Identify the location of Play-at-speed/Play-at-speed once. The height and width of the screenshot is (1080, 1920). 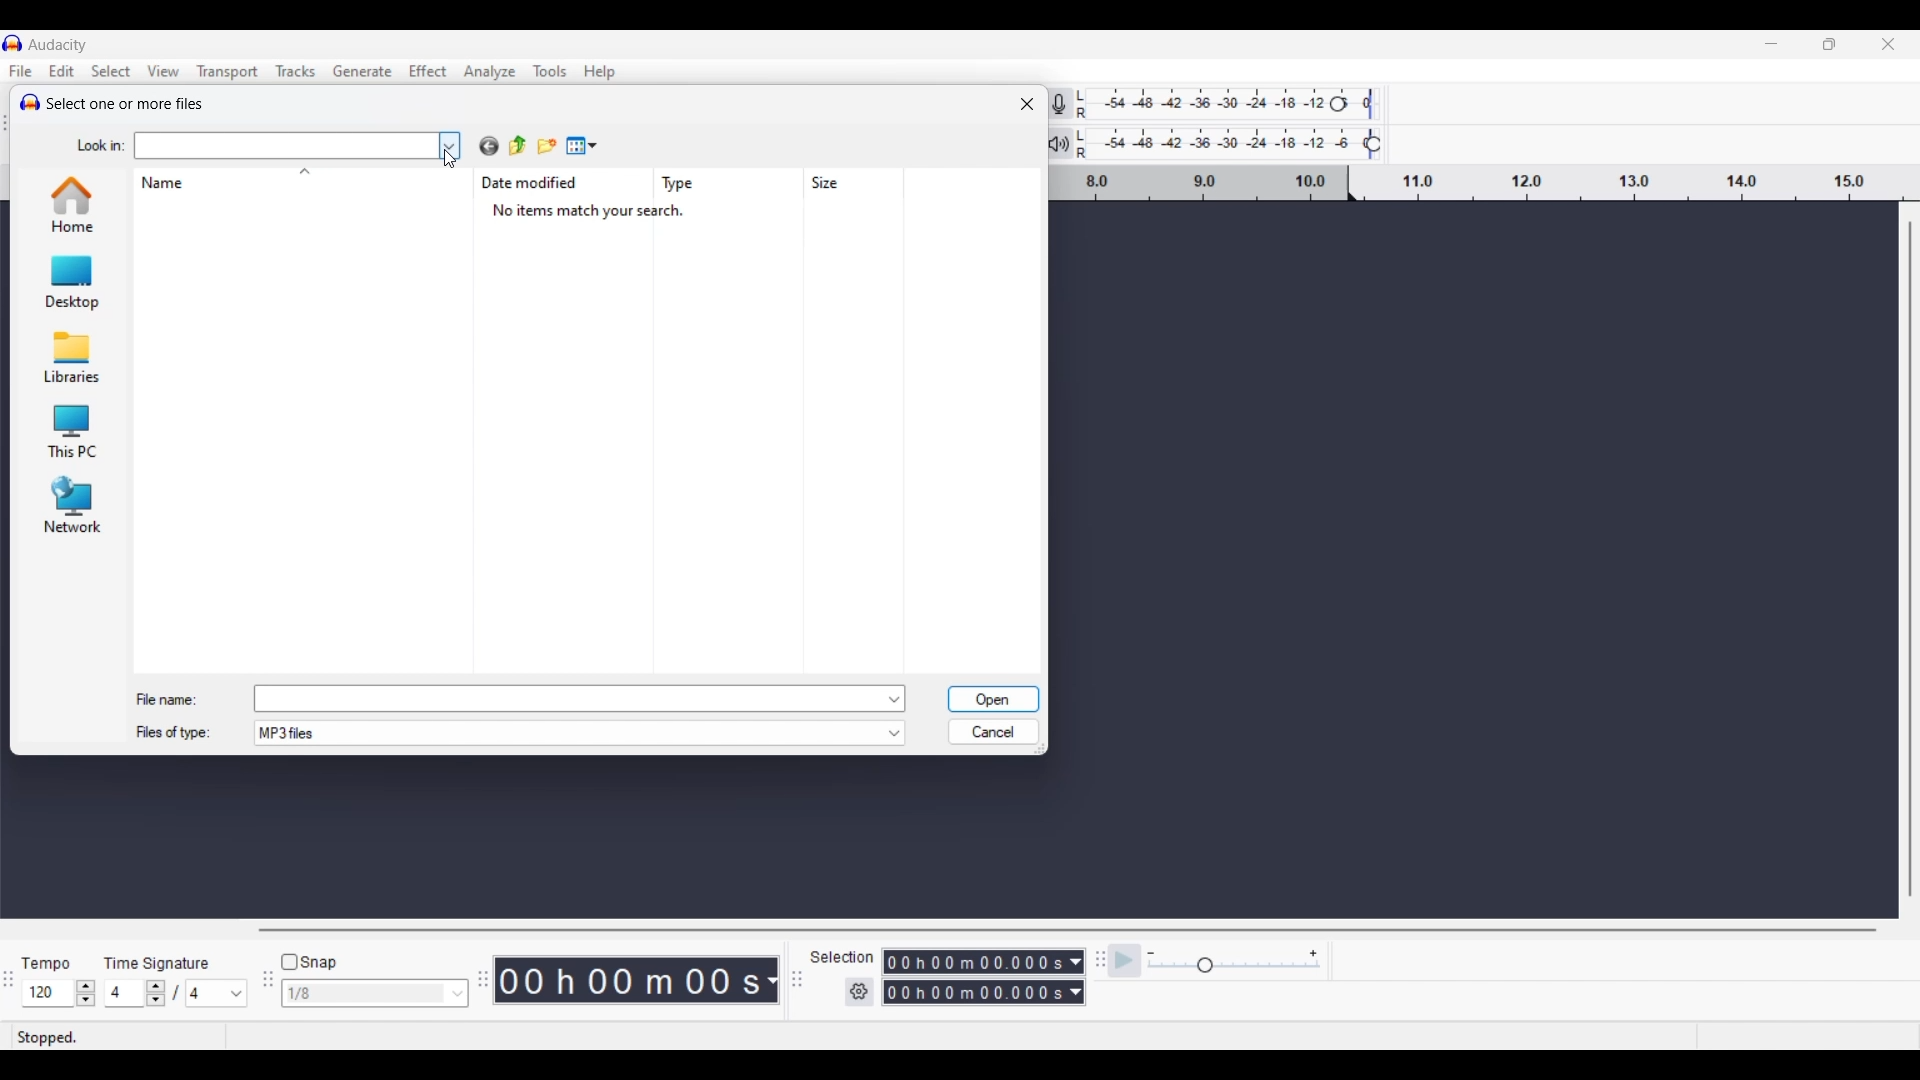
(1126, 961).